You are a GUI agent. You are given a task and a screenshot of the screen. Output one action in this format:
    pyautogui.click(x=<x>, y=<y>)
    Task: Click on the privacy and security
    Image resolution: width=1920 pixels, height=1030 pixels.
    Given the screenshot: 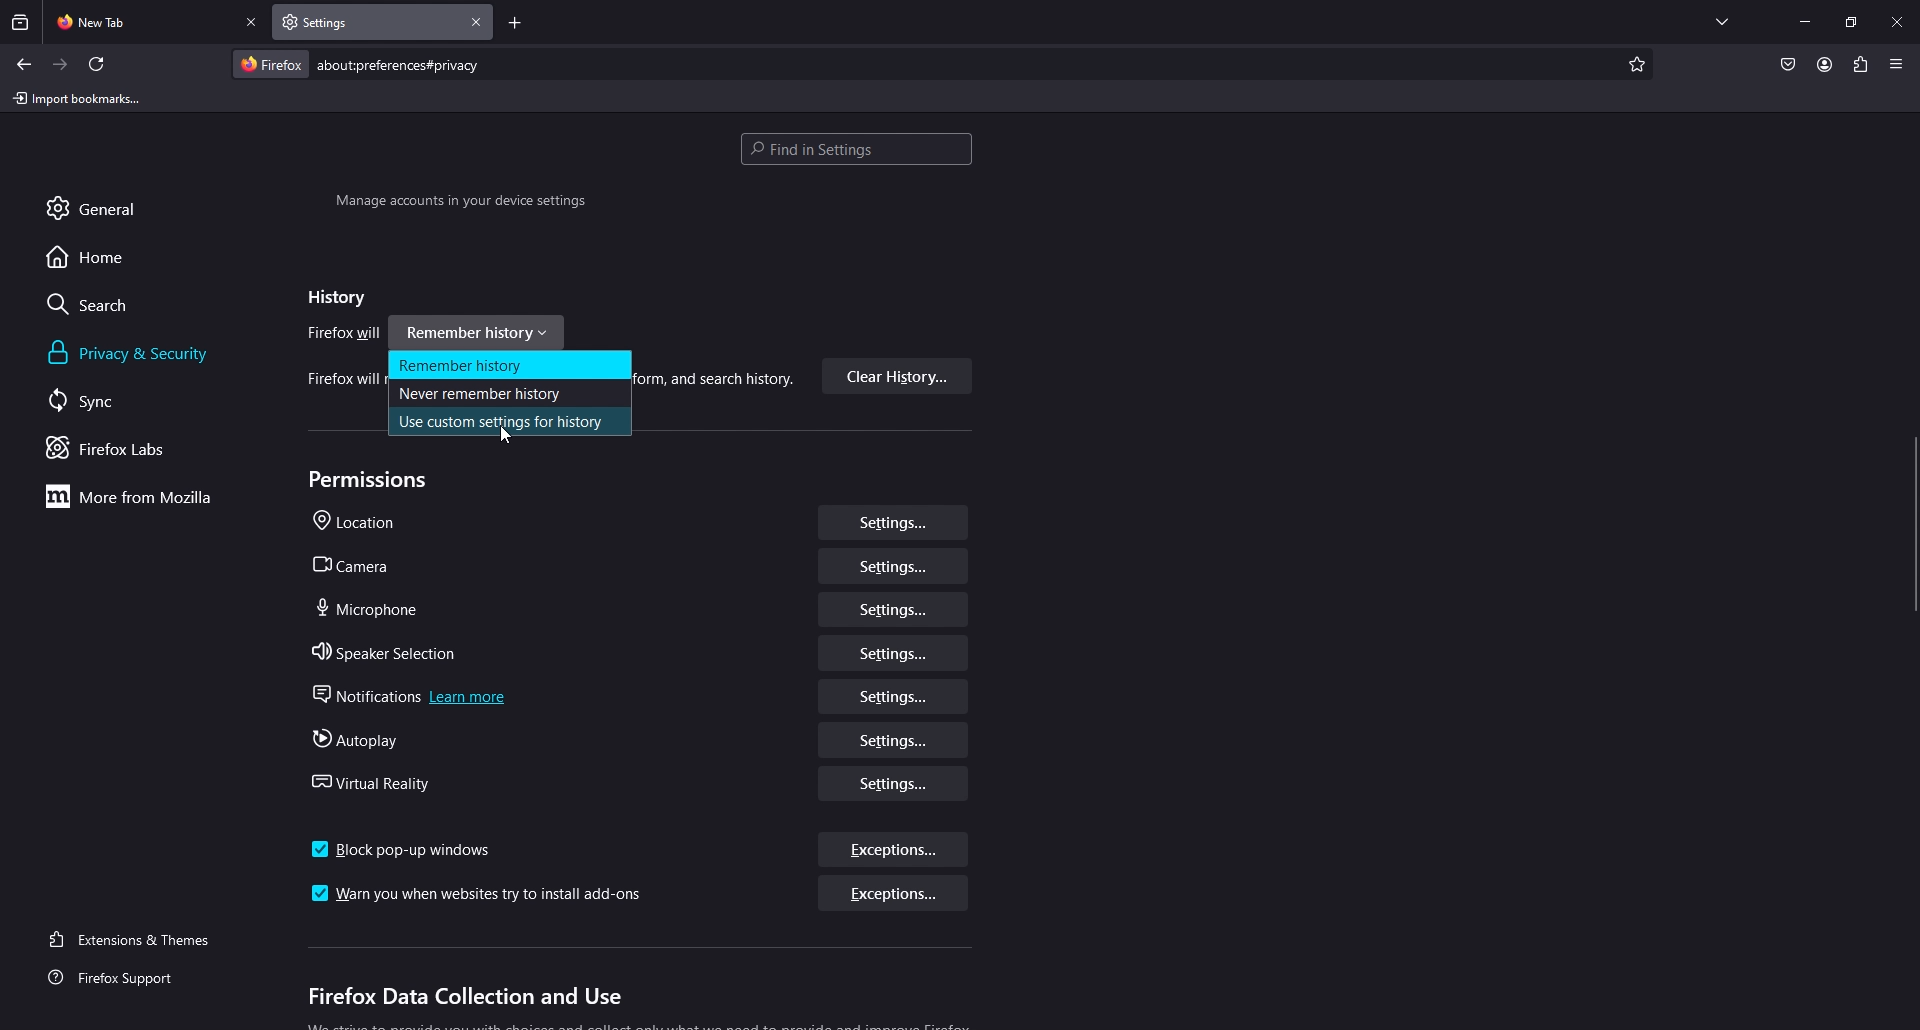 What is the action you would take?
    pyautogui.click(x=133, y=353)
    